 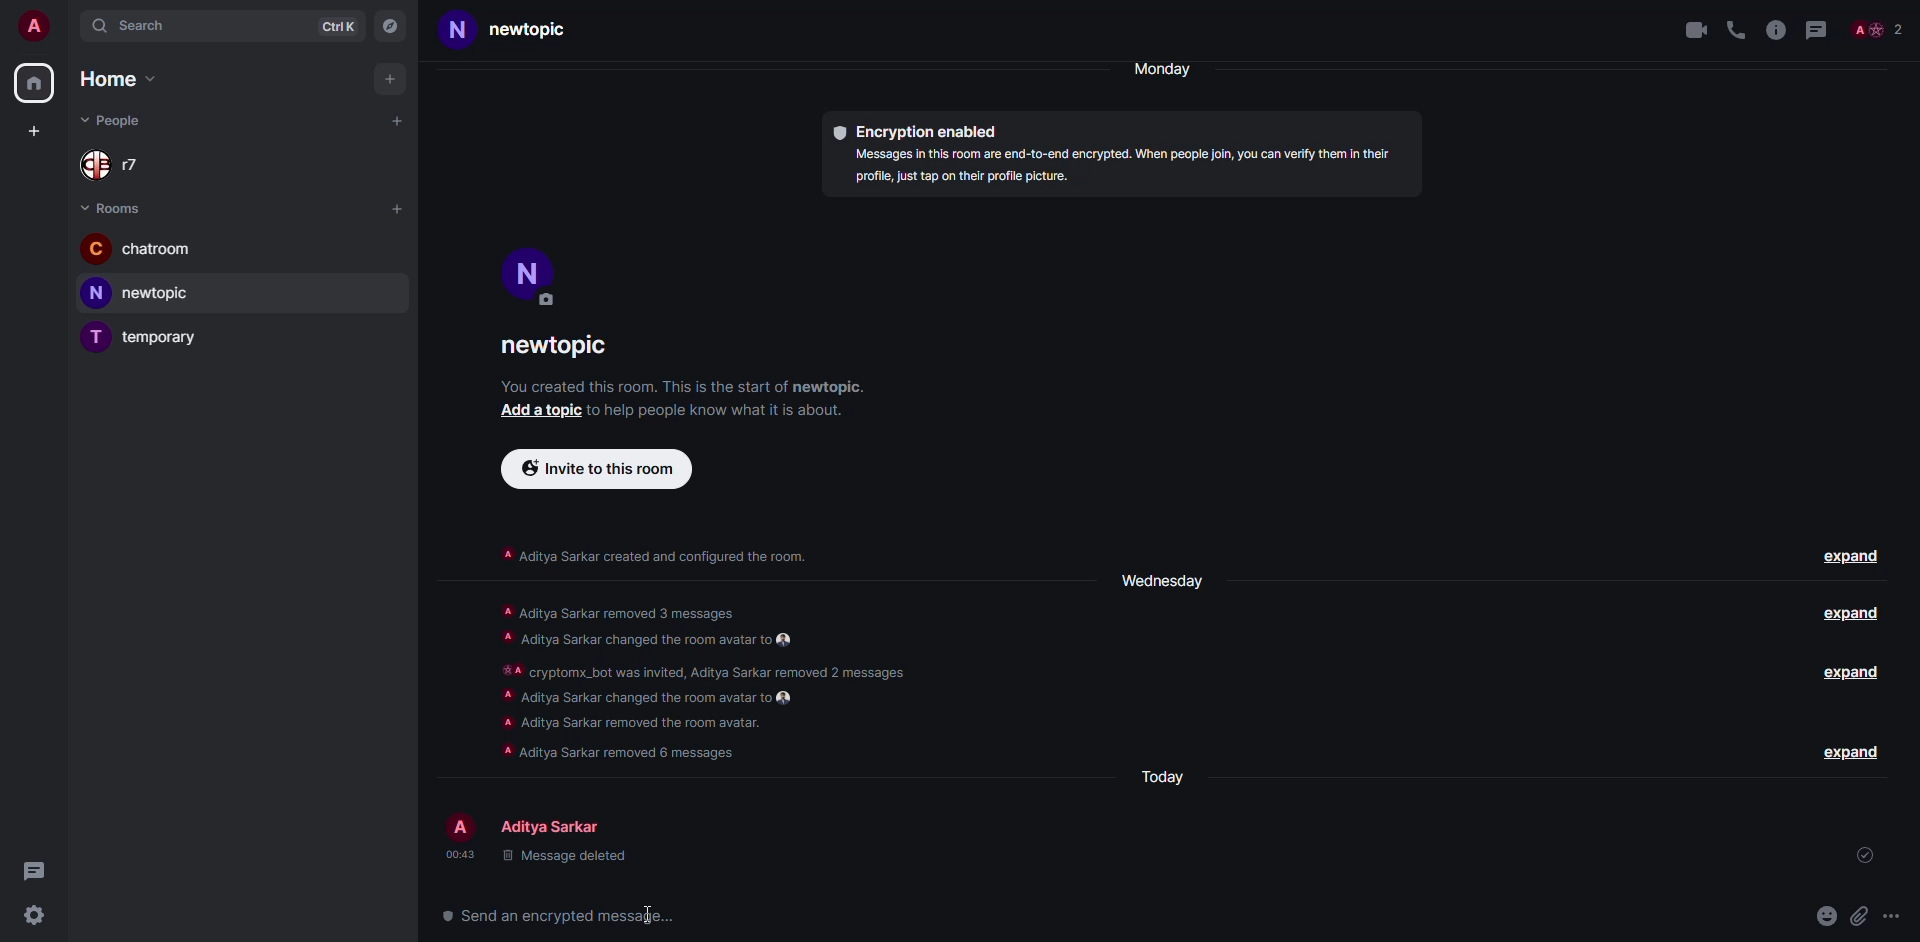 What do you see at coordinates (1892, 916) in the screenshot?
I see `more` at bounding box center [1892, 916].